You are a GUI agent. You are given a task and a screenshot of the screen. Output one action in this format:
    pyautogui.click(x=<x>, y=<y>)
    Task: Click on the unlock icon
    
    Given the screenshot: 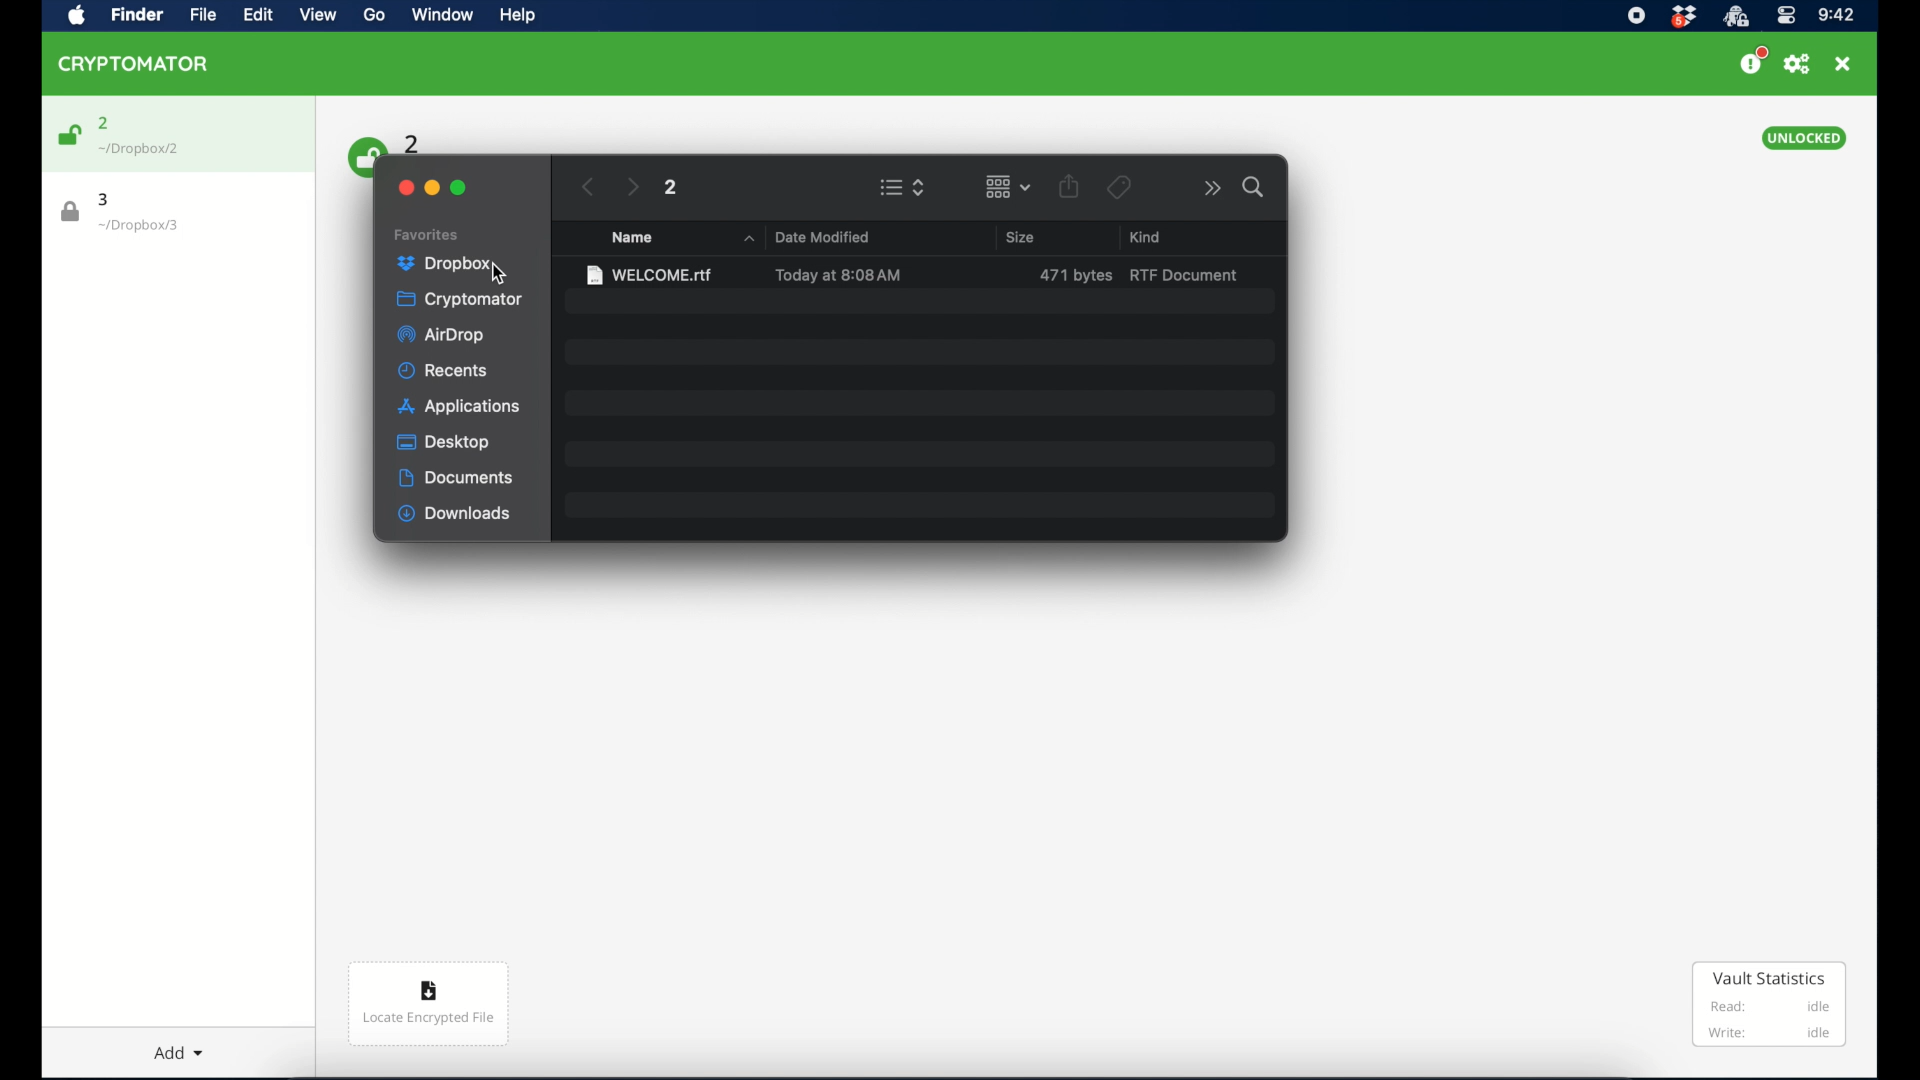 What is the action you would take?
    pyautogui.click(x=363, y=155)
    